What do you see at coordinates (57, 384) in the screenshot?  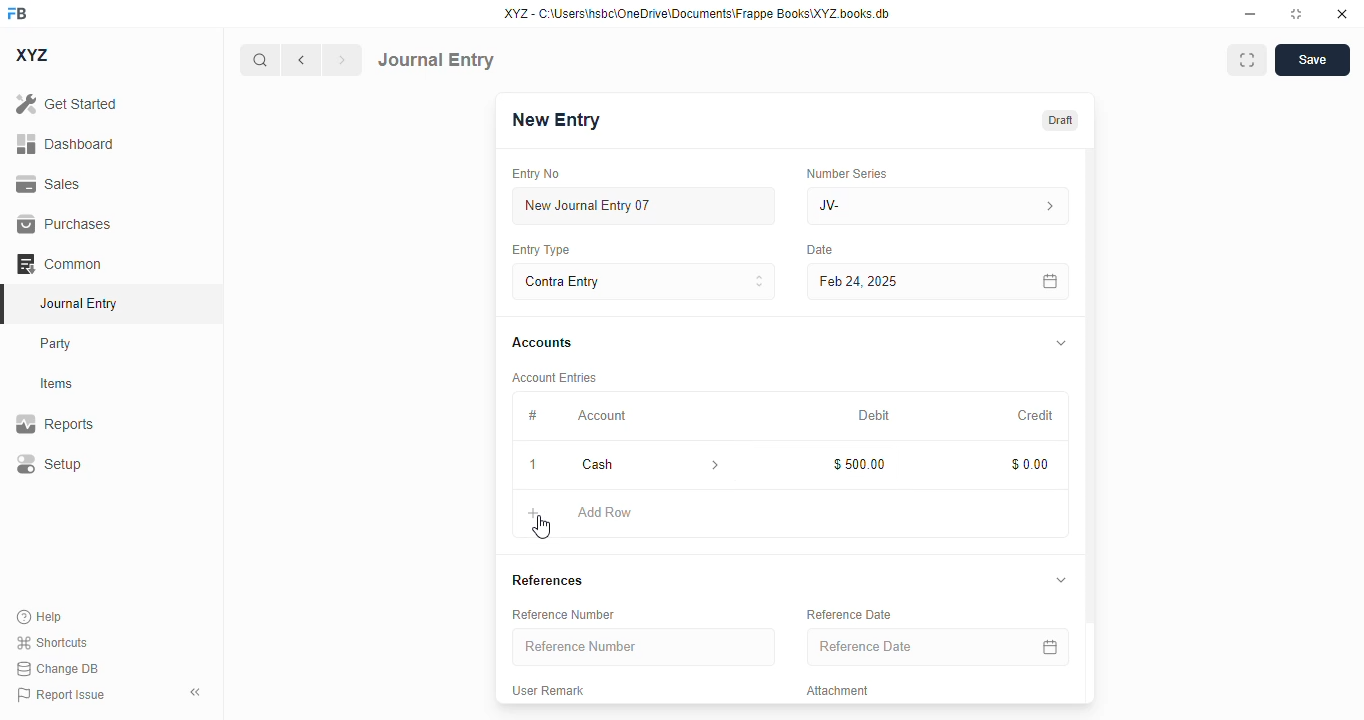 I see `items` at bounding box center [57, 384].